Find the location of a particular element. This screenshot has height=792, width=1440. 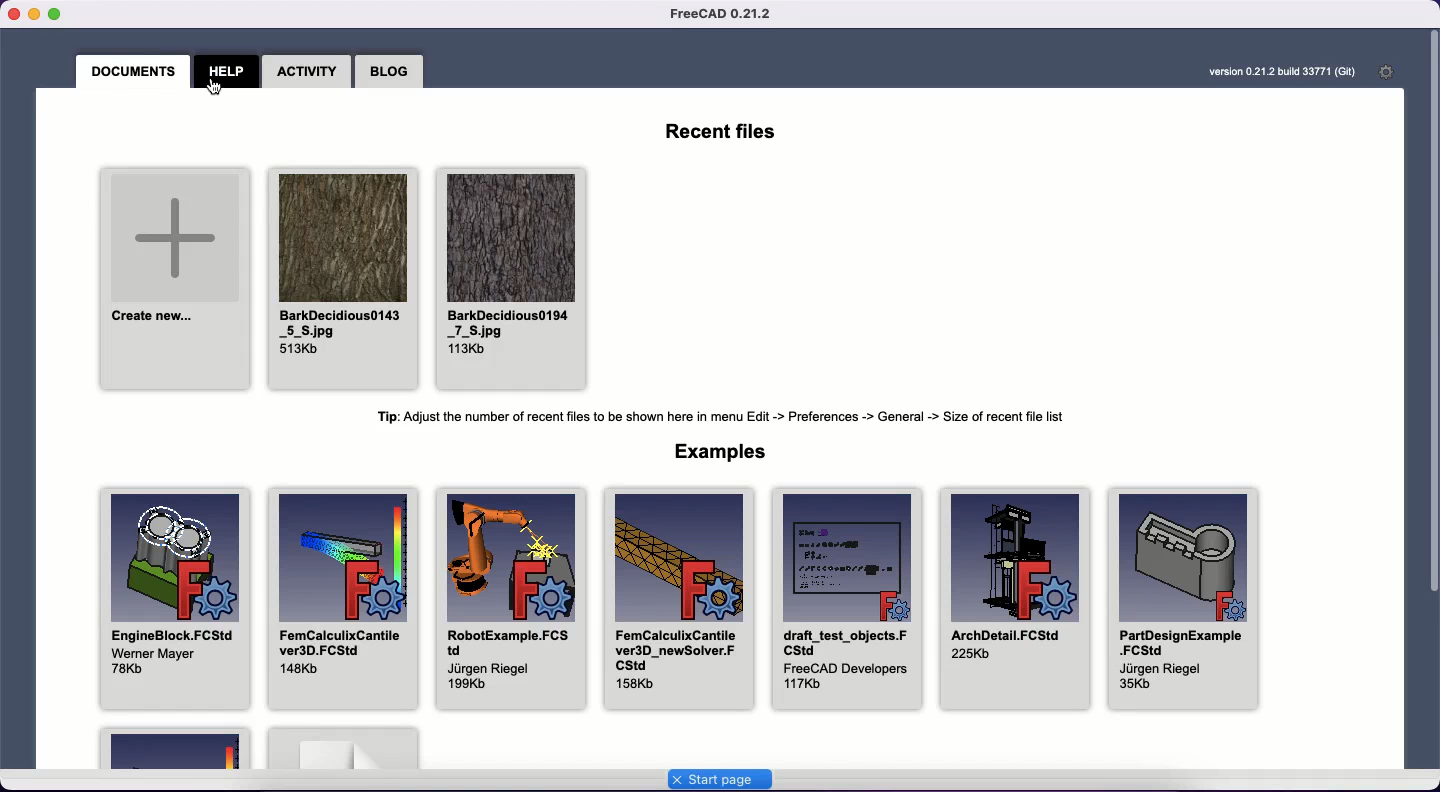

Maximize is located at coordinates (63, 14).